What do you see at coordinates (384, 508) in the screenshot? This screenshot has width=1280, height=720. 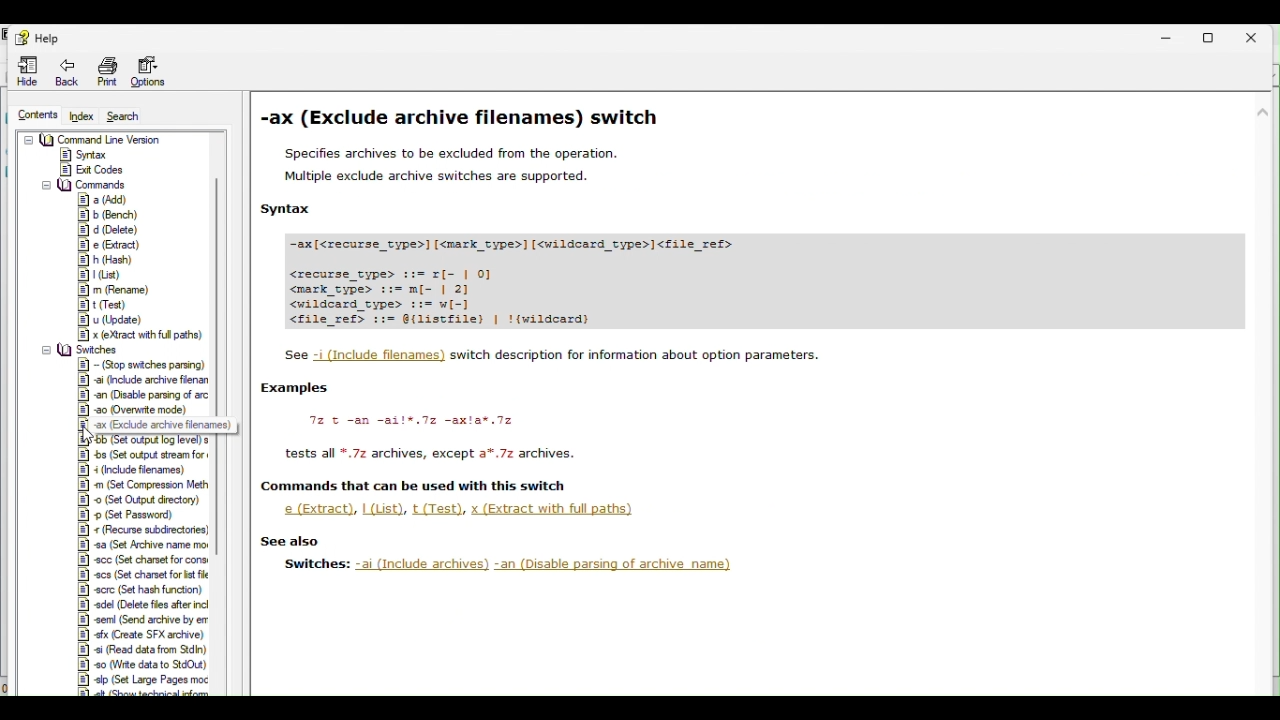 I see `| (List),` at bounding box center [384, 508].